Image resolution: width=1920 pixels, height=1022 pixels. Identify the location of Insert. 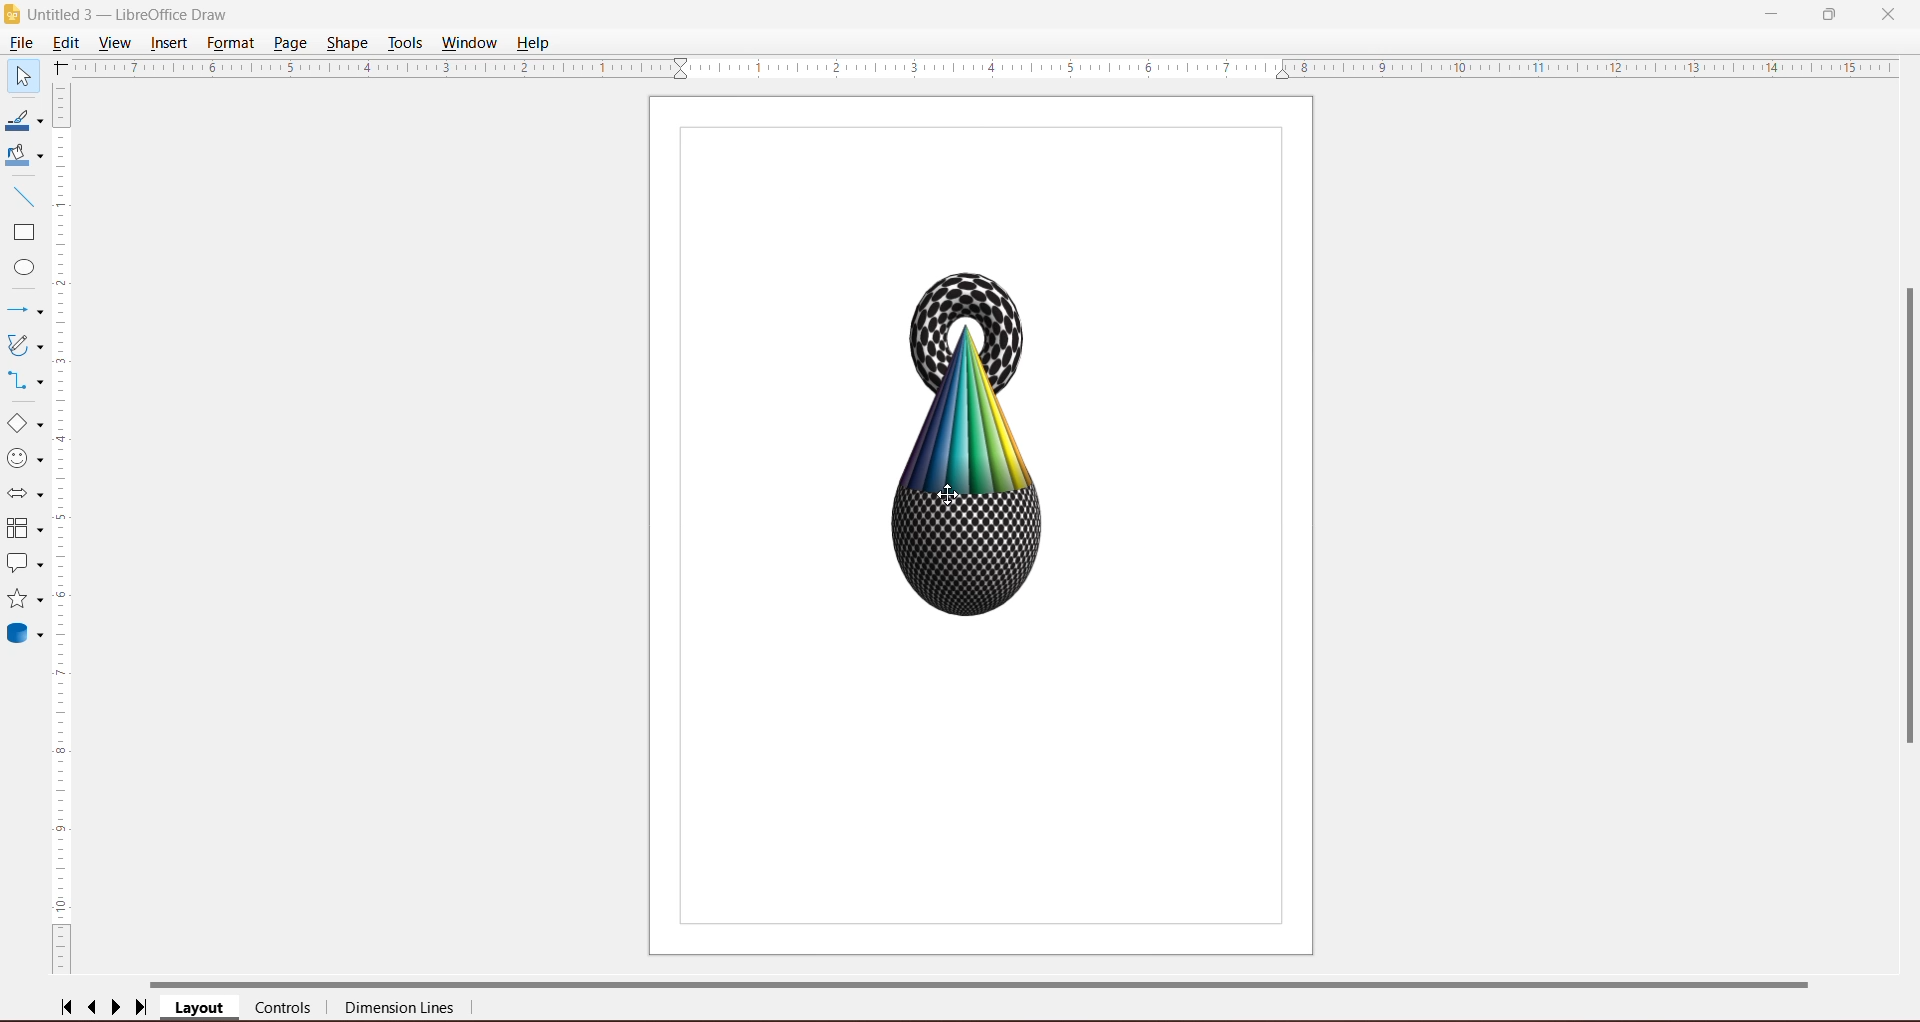
(170, 44).